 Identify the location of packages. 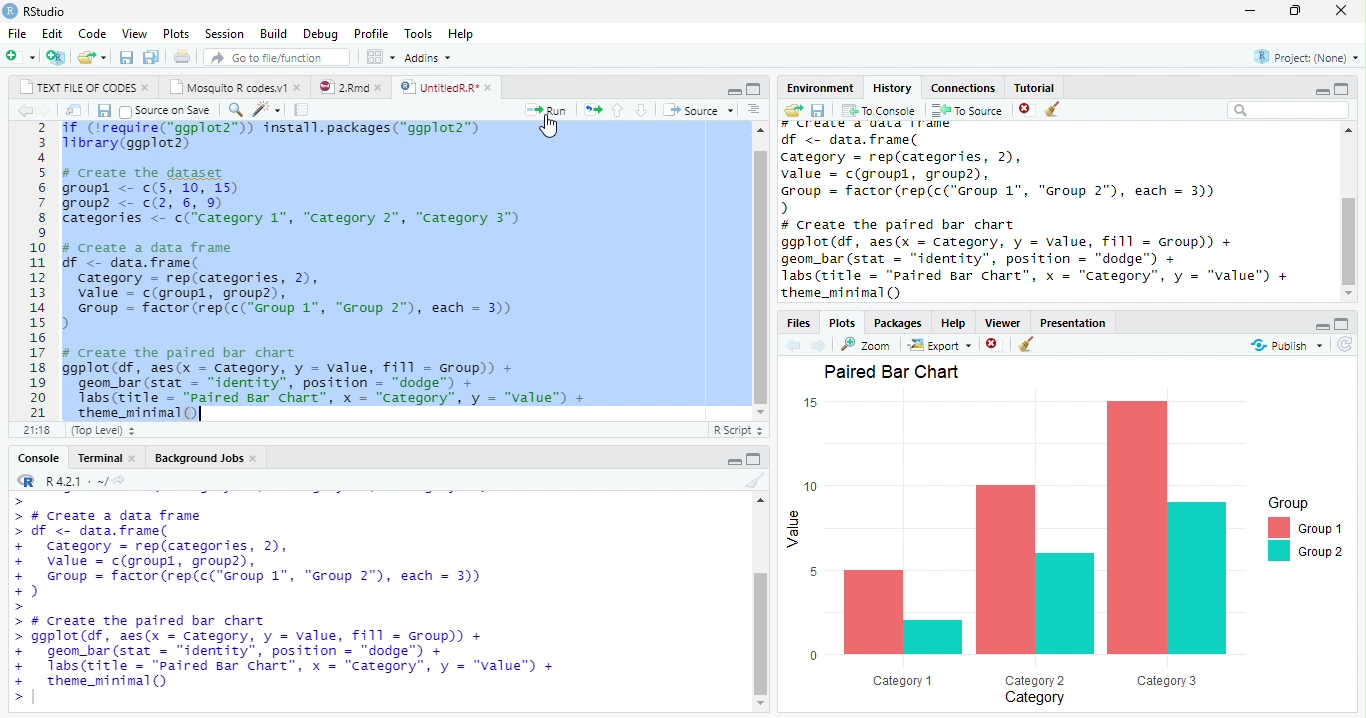
(898, 321).